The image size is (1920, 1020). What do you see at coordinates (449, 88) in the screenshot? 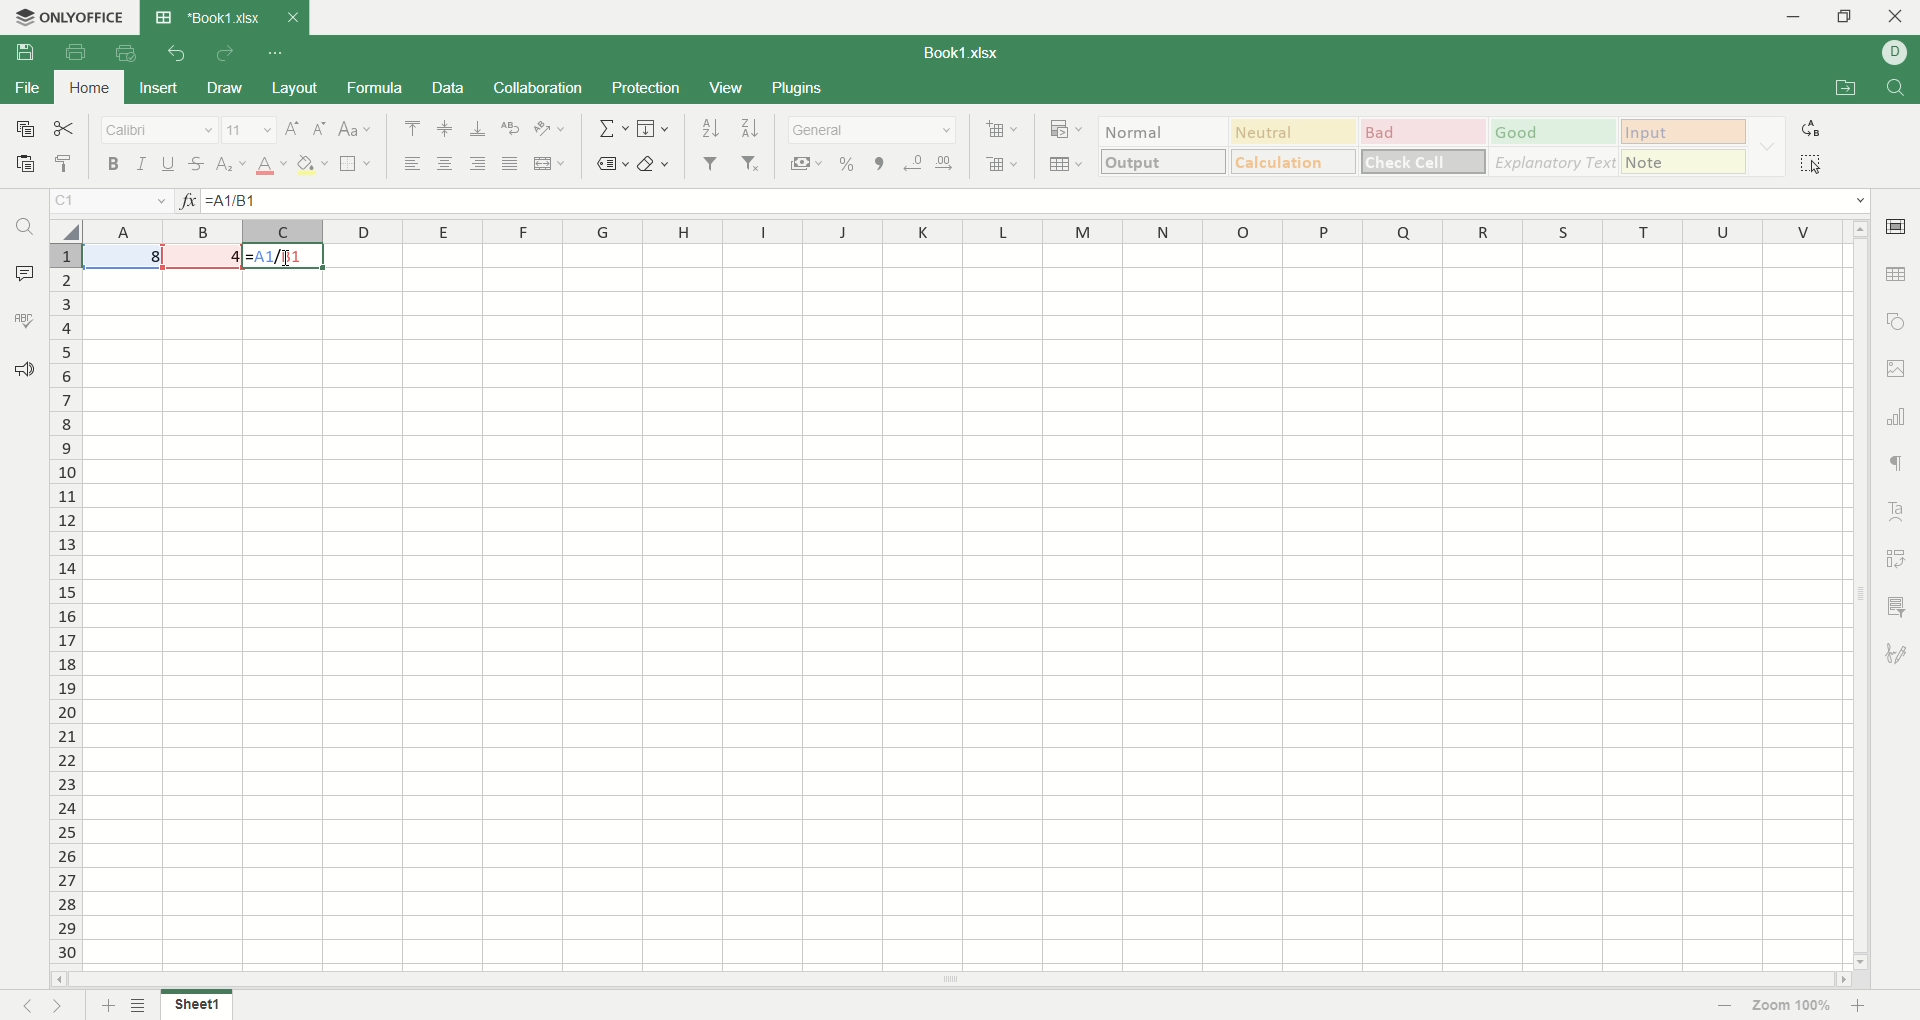
I see `data` at bounding box center [449, 88].